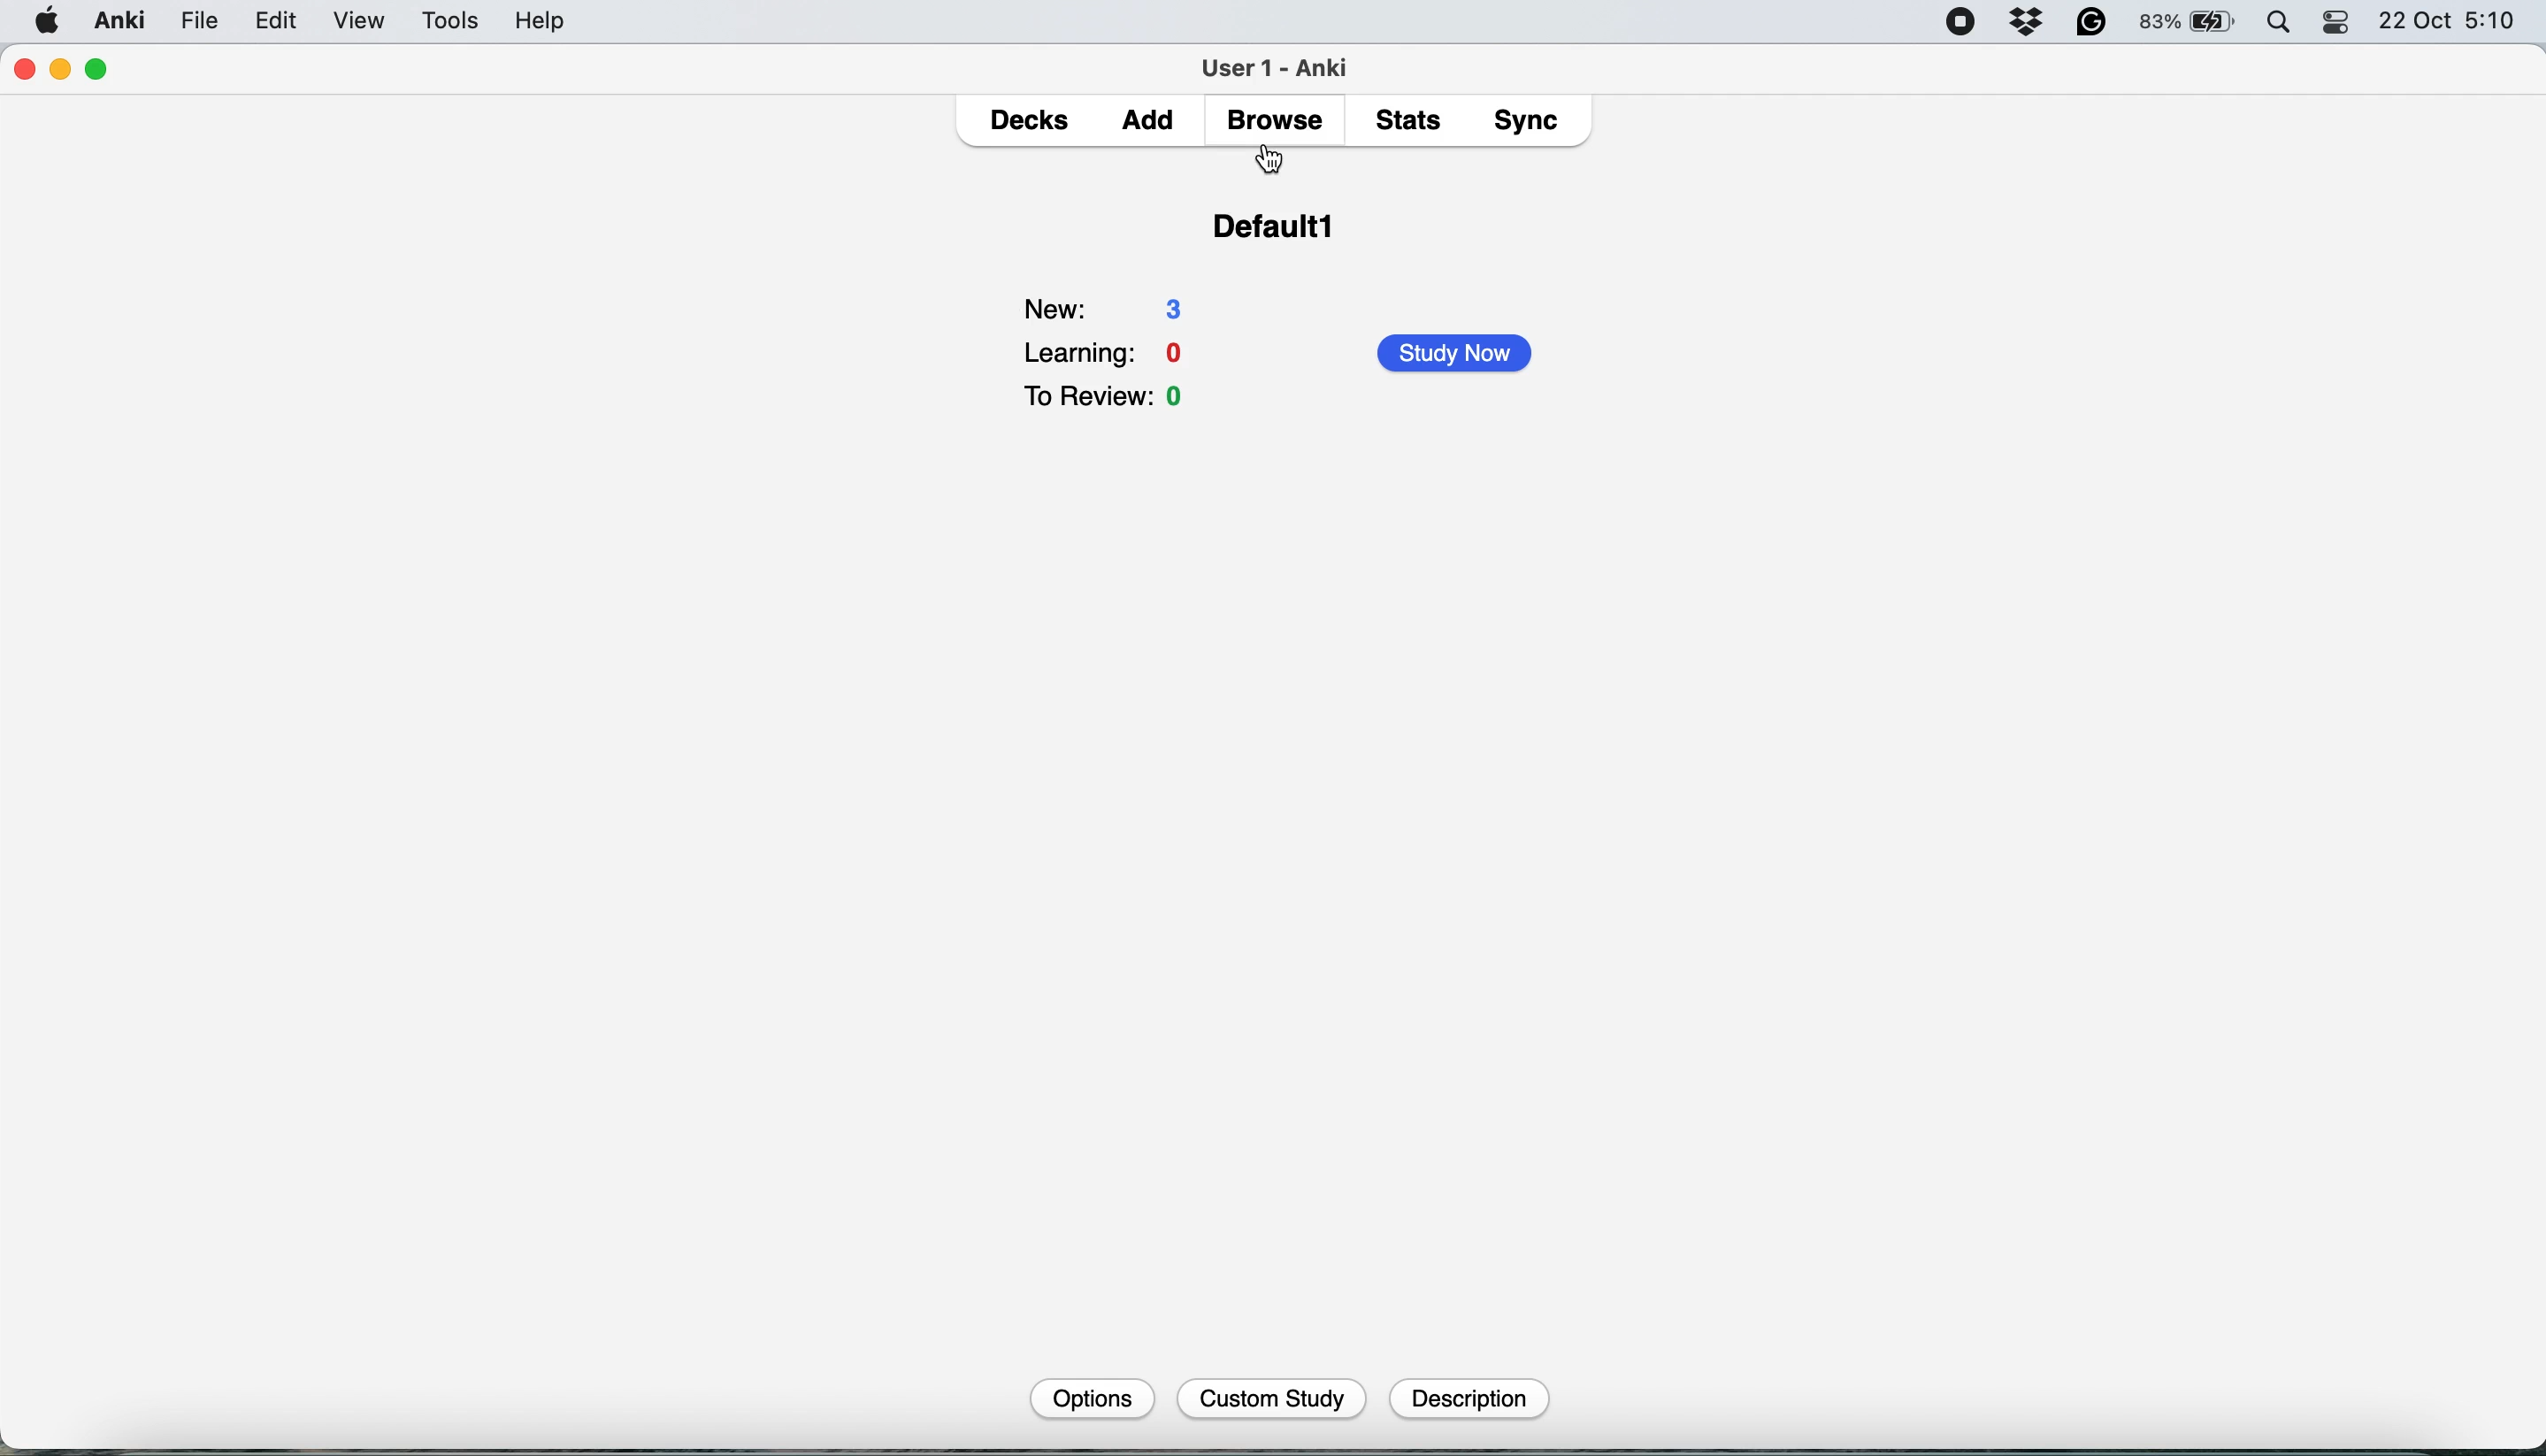 The height and width of the screenshot is (1456, 2546). I want to click on file, so click(199, 21).